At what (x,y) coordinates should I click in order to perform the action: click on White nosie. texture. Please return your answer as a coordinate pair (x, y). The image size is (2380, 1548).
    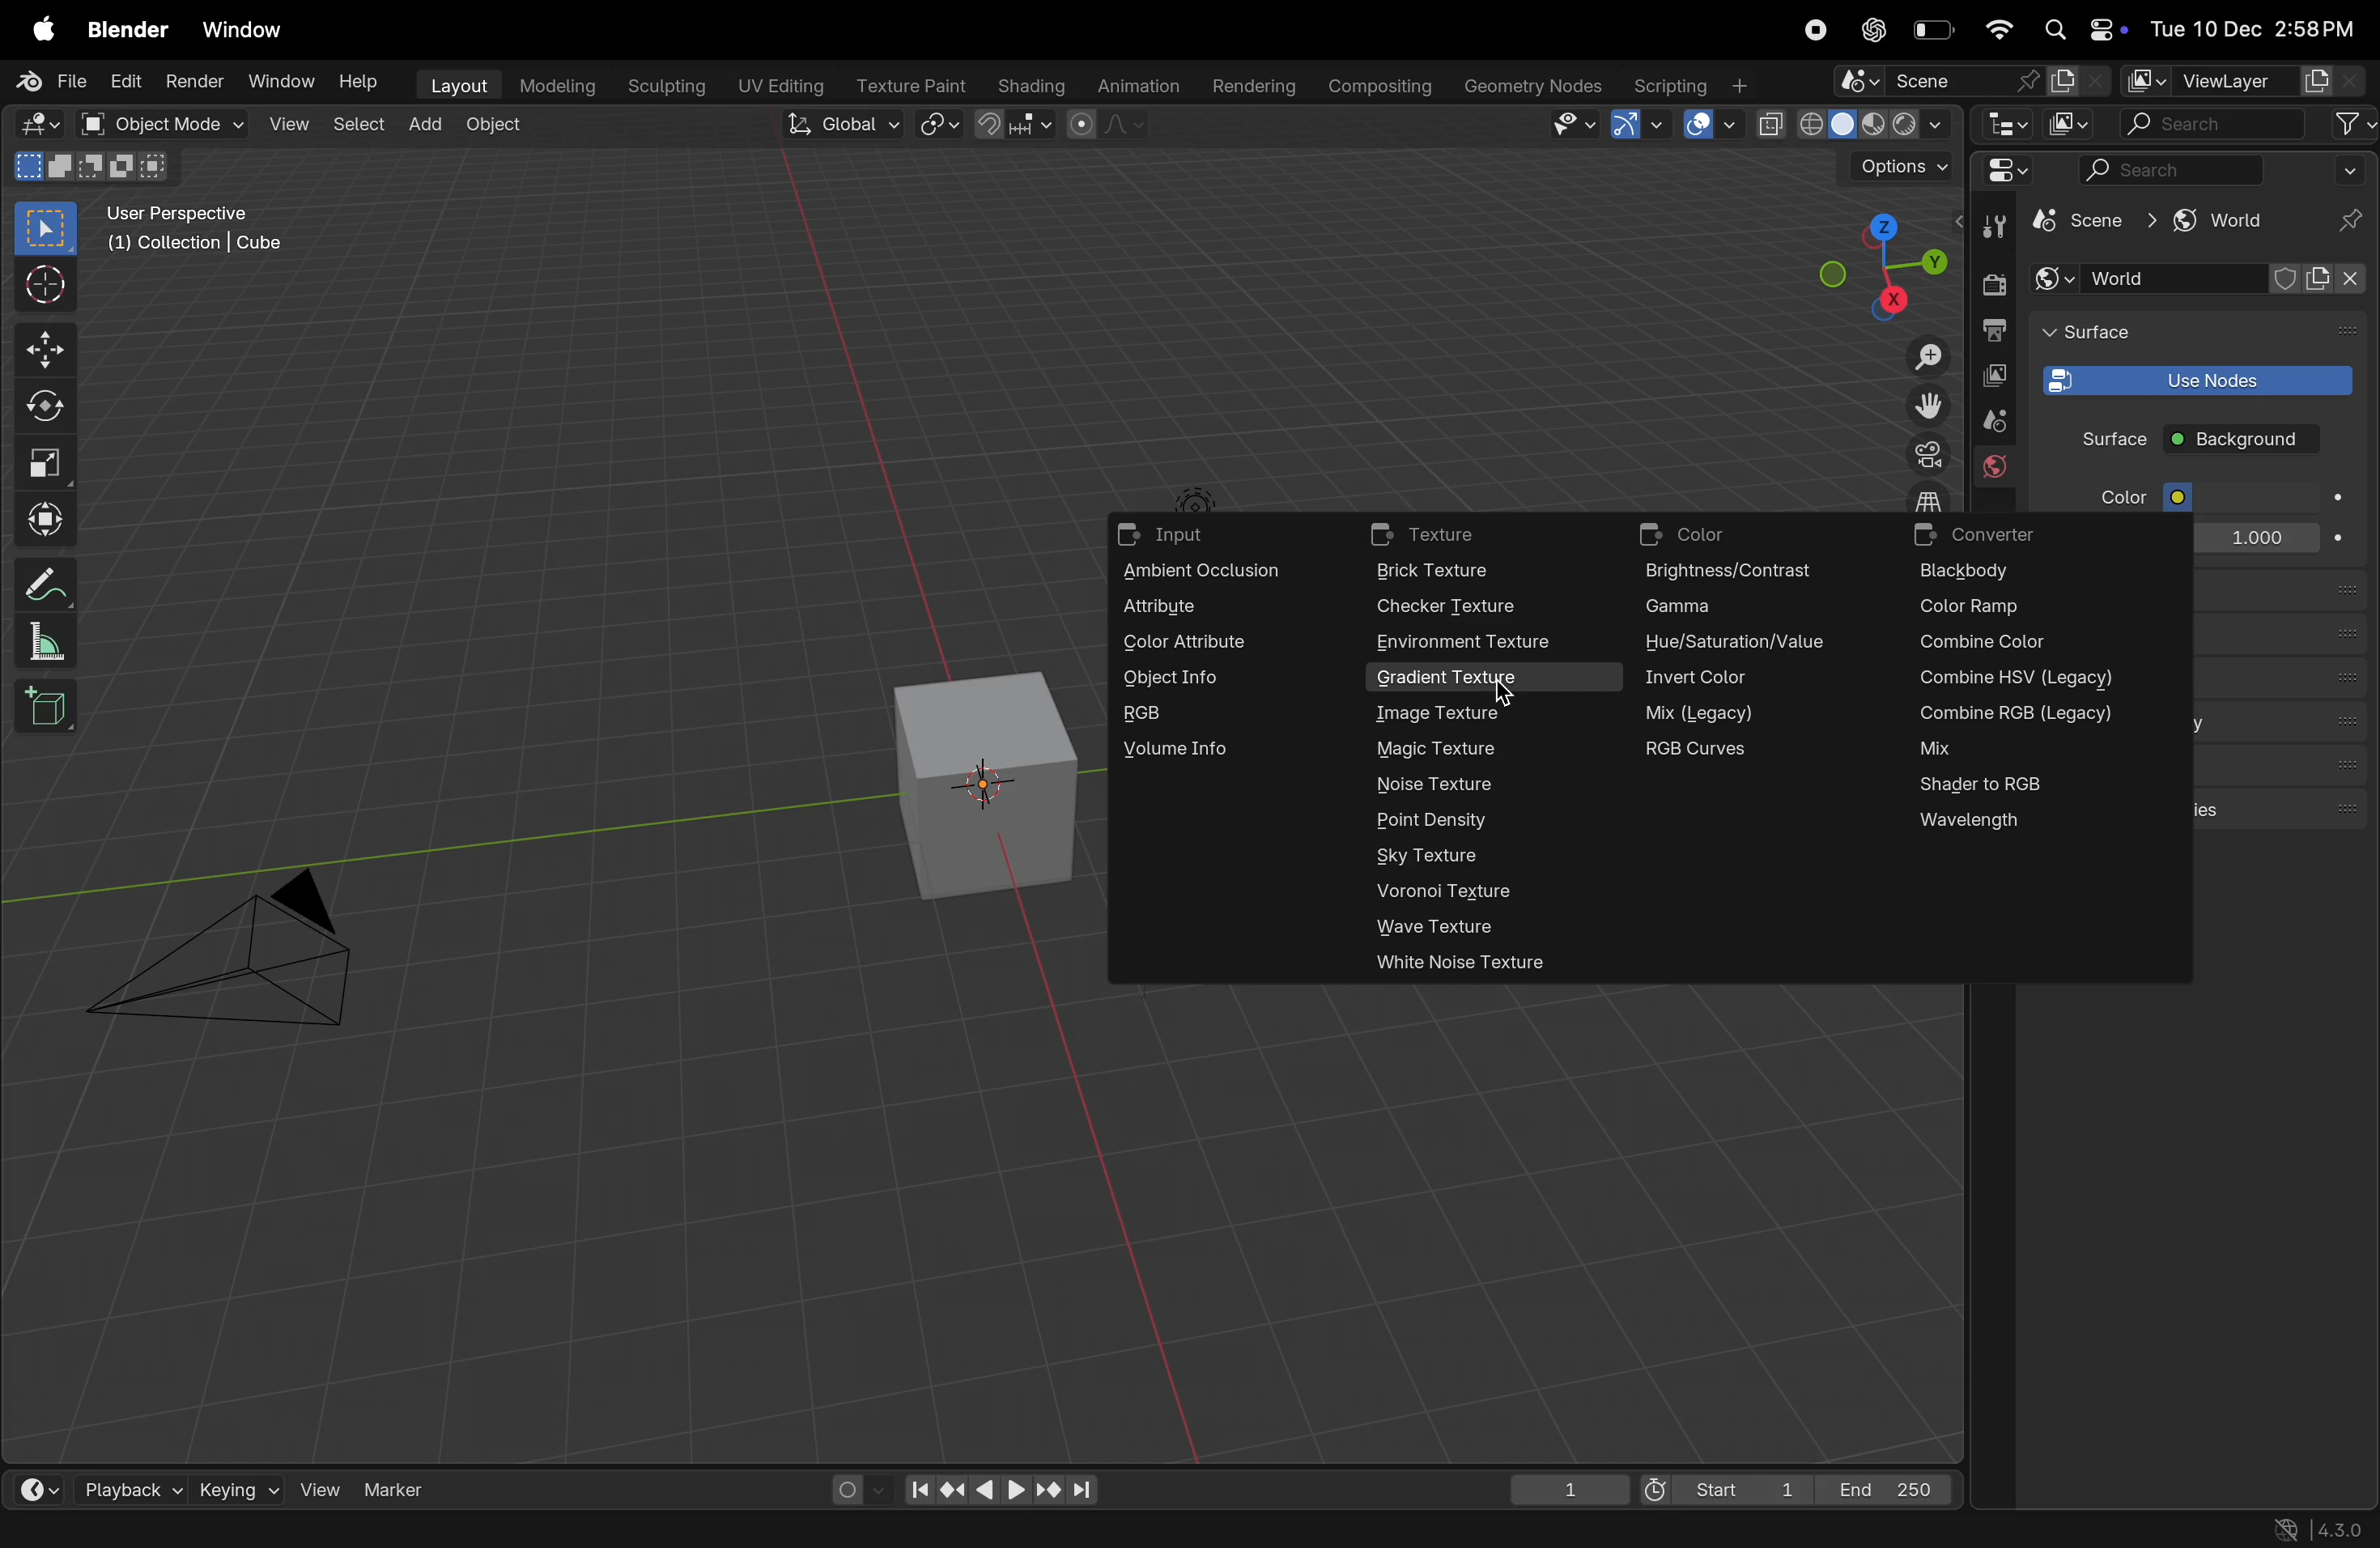
    Looking at the image, I should click on (1475, 961).